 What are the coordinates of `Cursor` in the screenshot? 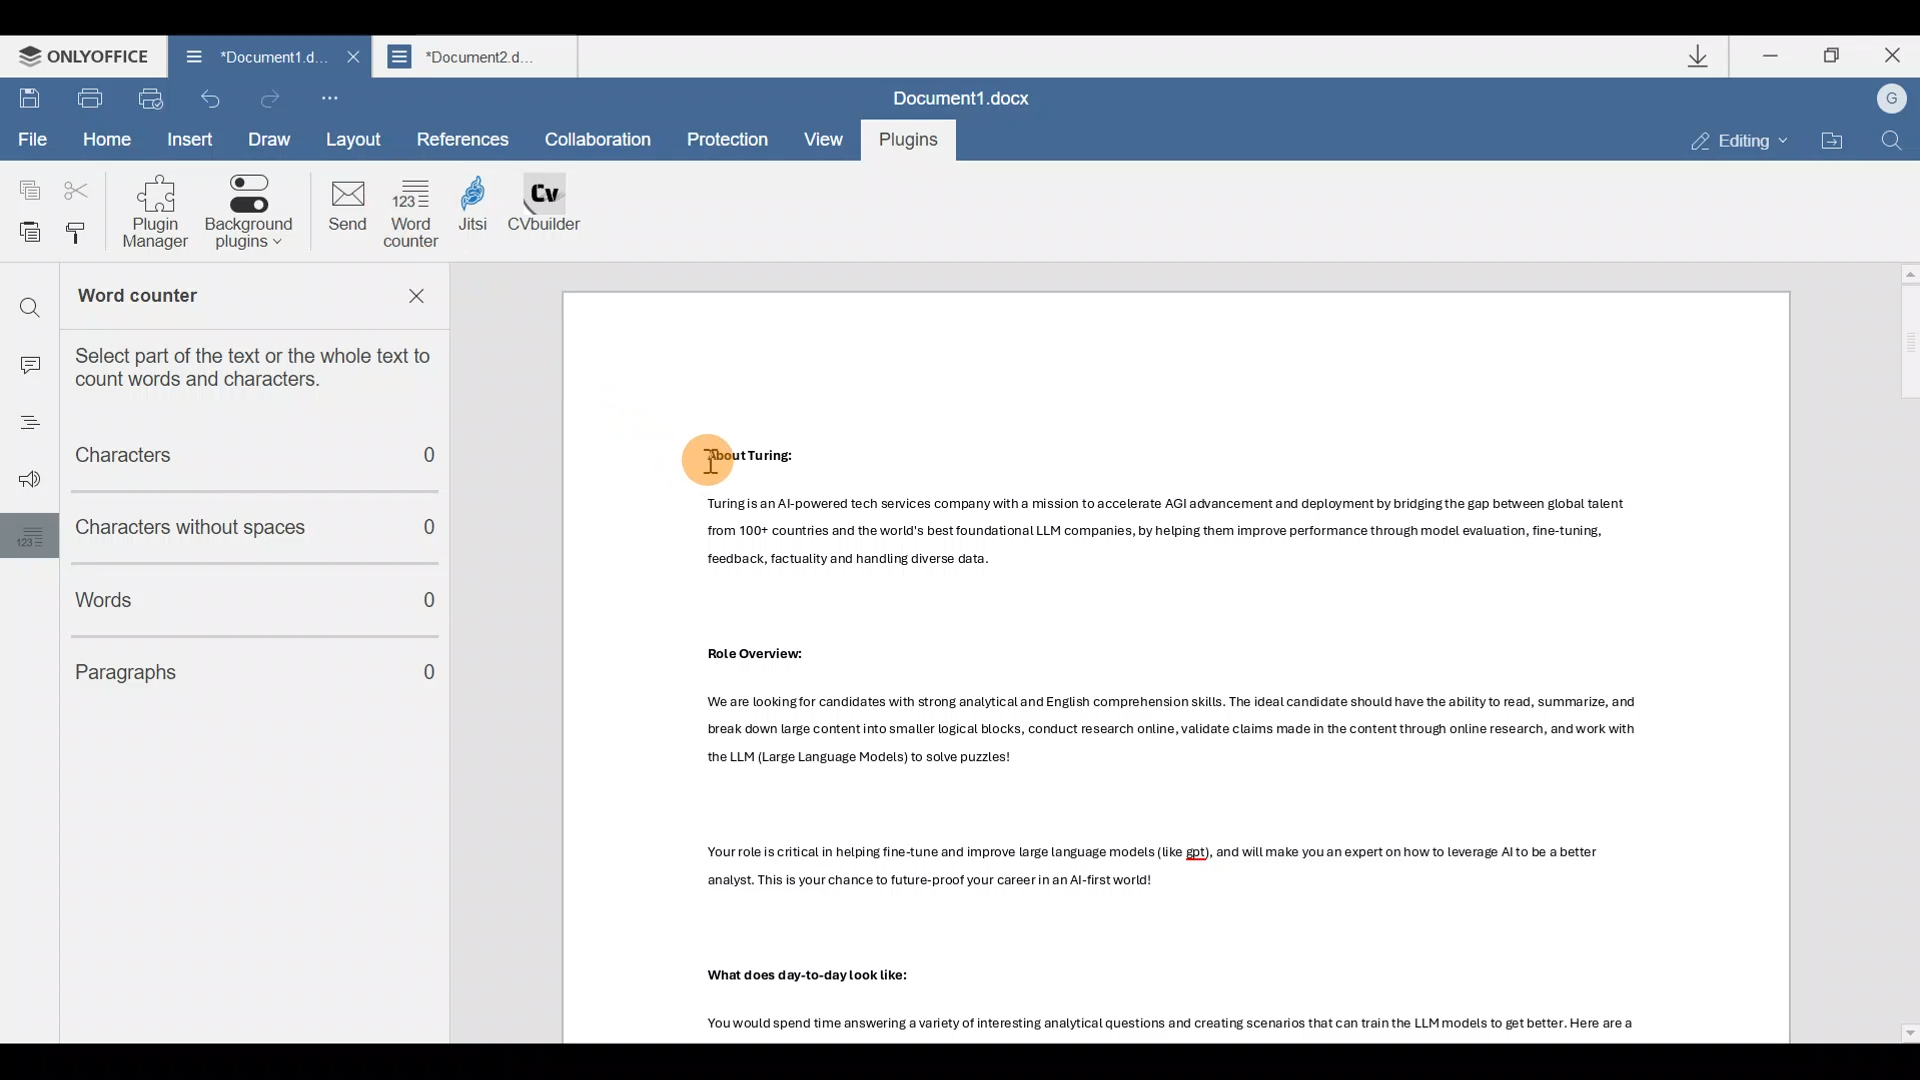 It's located at (708, 458).